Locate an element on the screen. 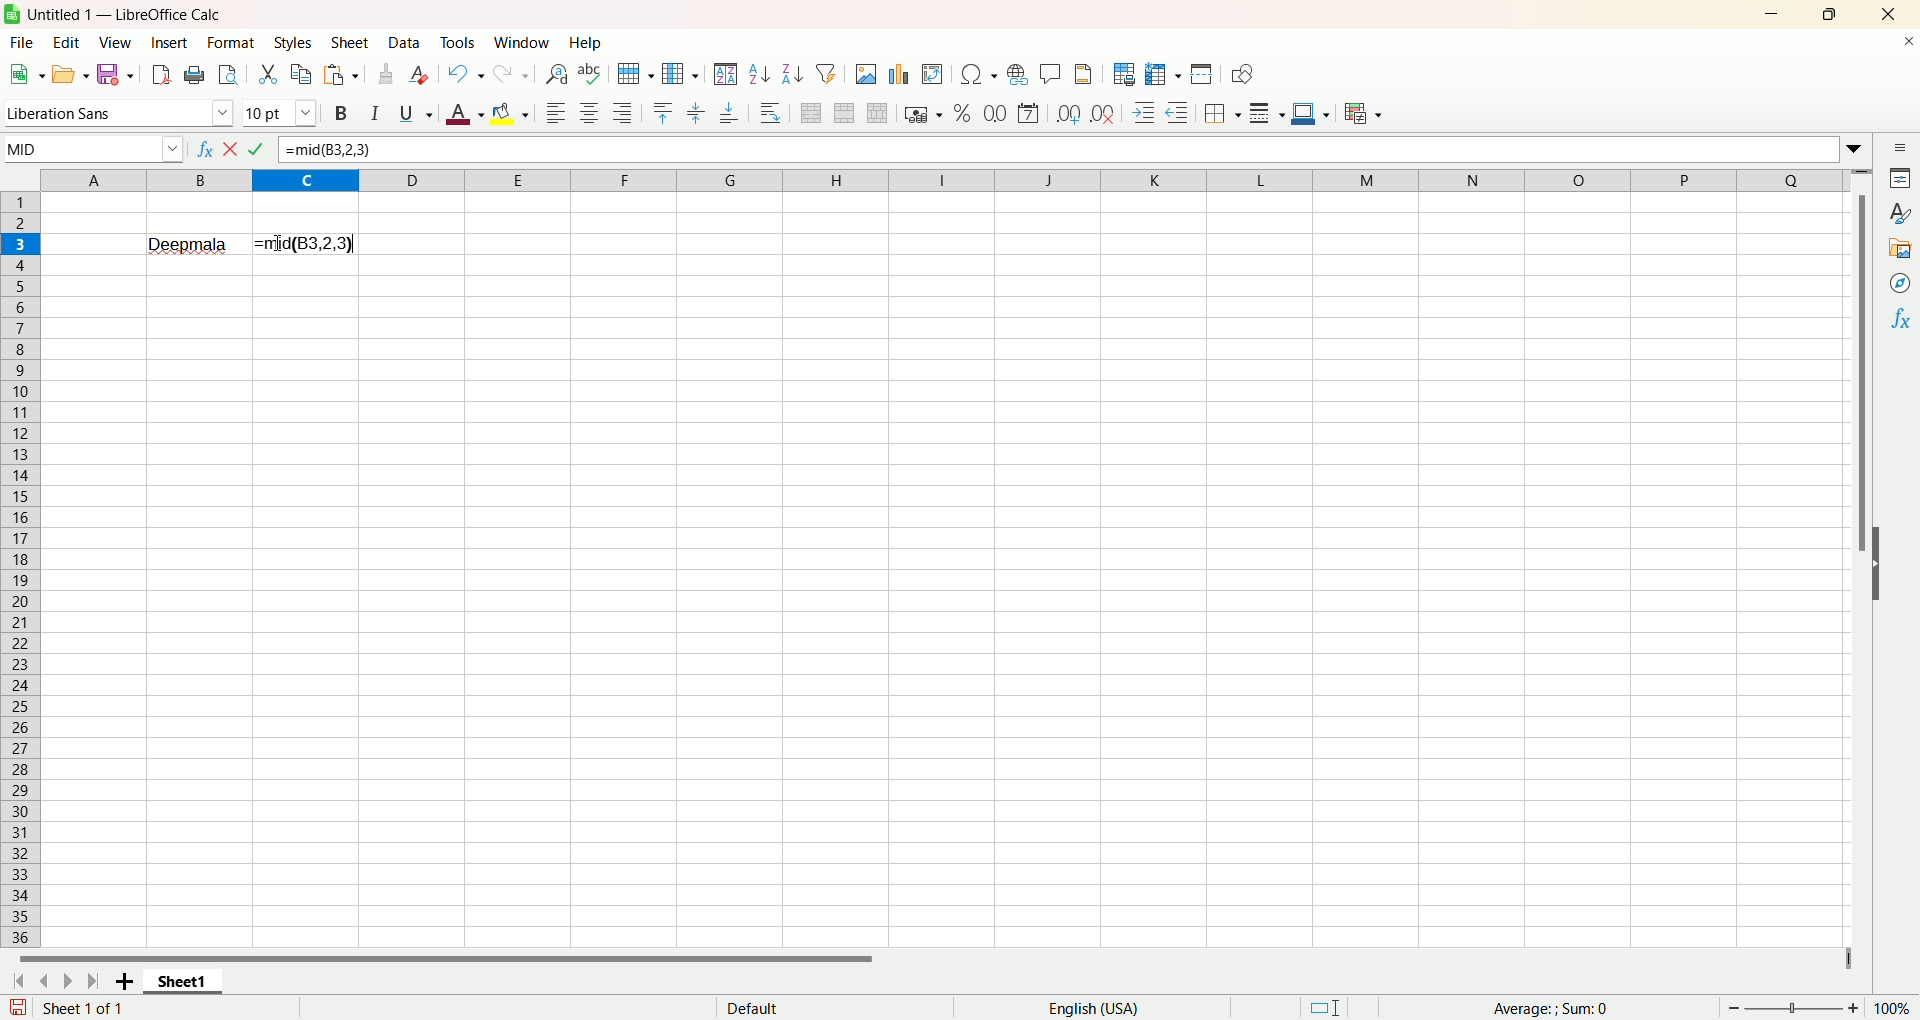 The width and height of the screenshot is (1920, 1020). View is located at coordinates (118, 44).